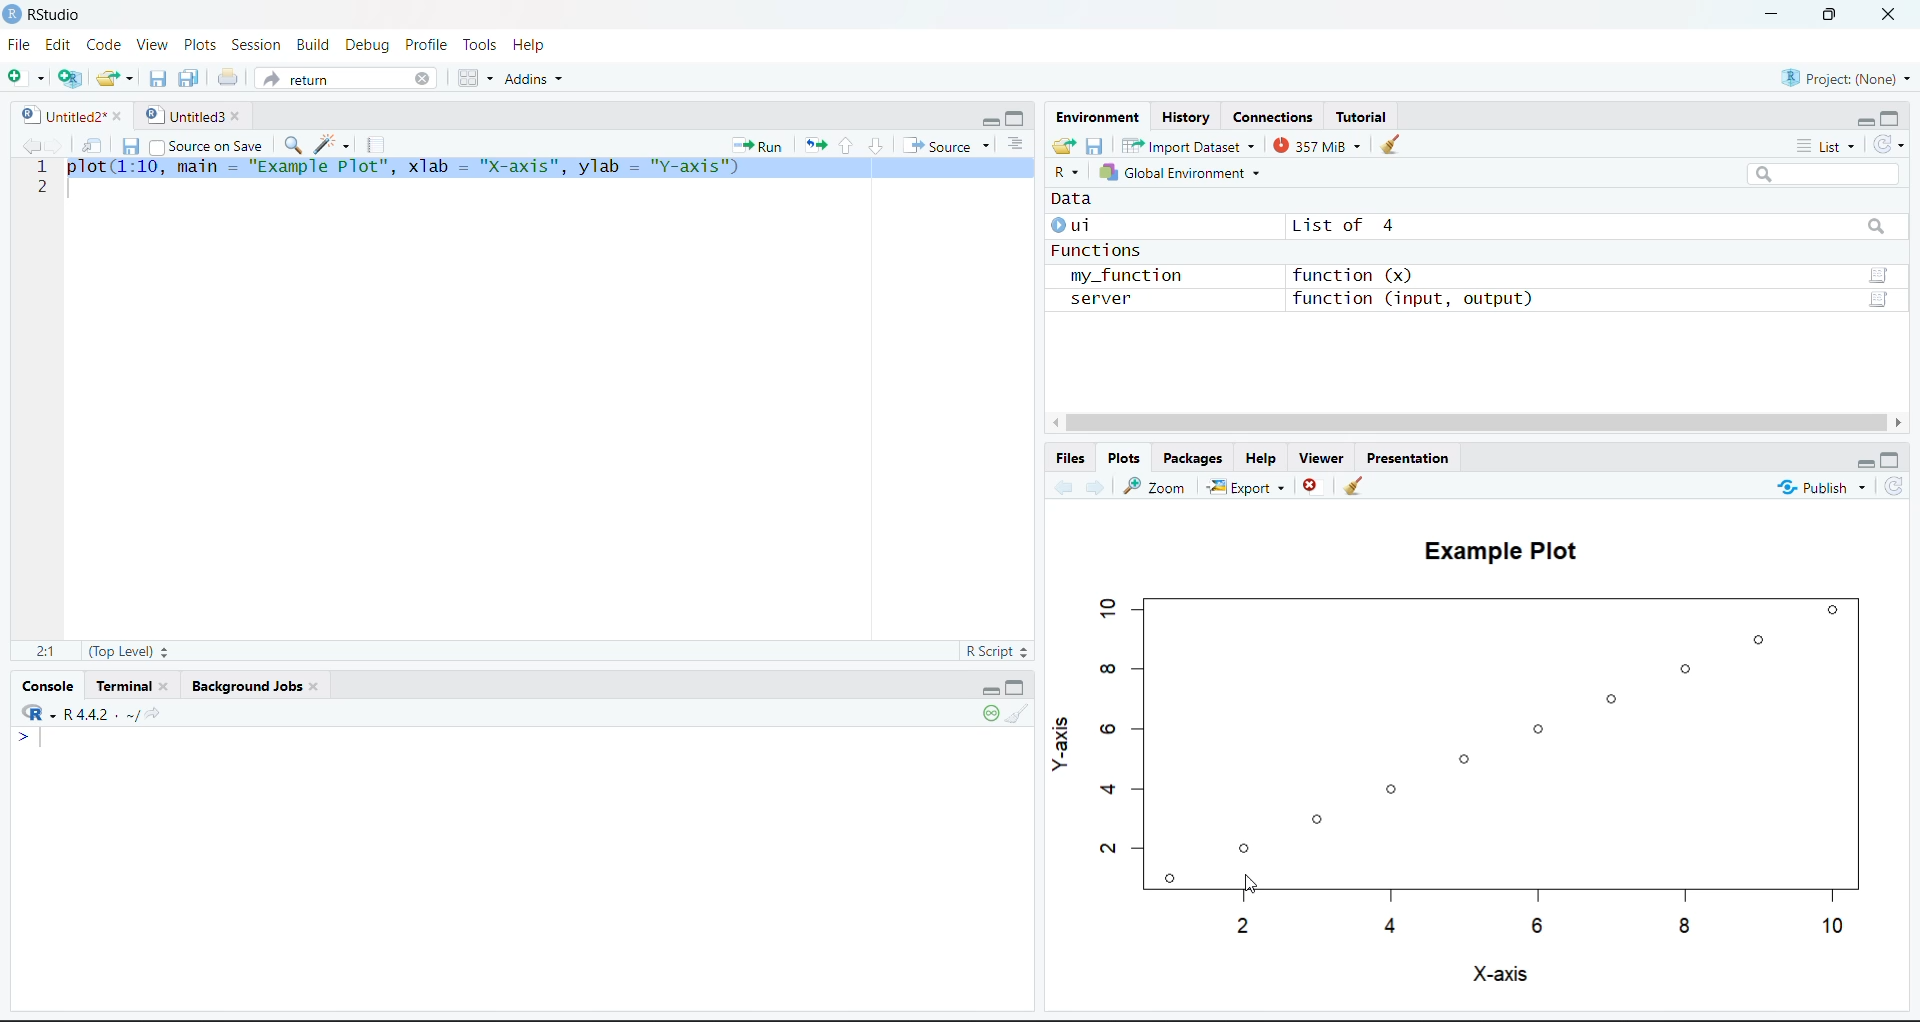  Describe the element at coordinates (1406, 456) in the screenshot. I see `Presentation` at that location.